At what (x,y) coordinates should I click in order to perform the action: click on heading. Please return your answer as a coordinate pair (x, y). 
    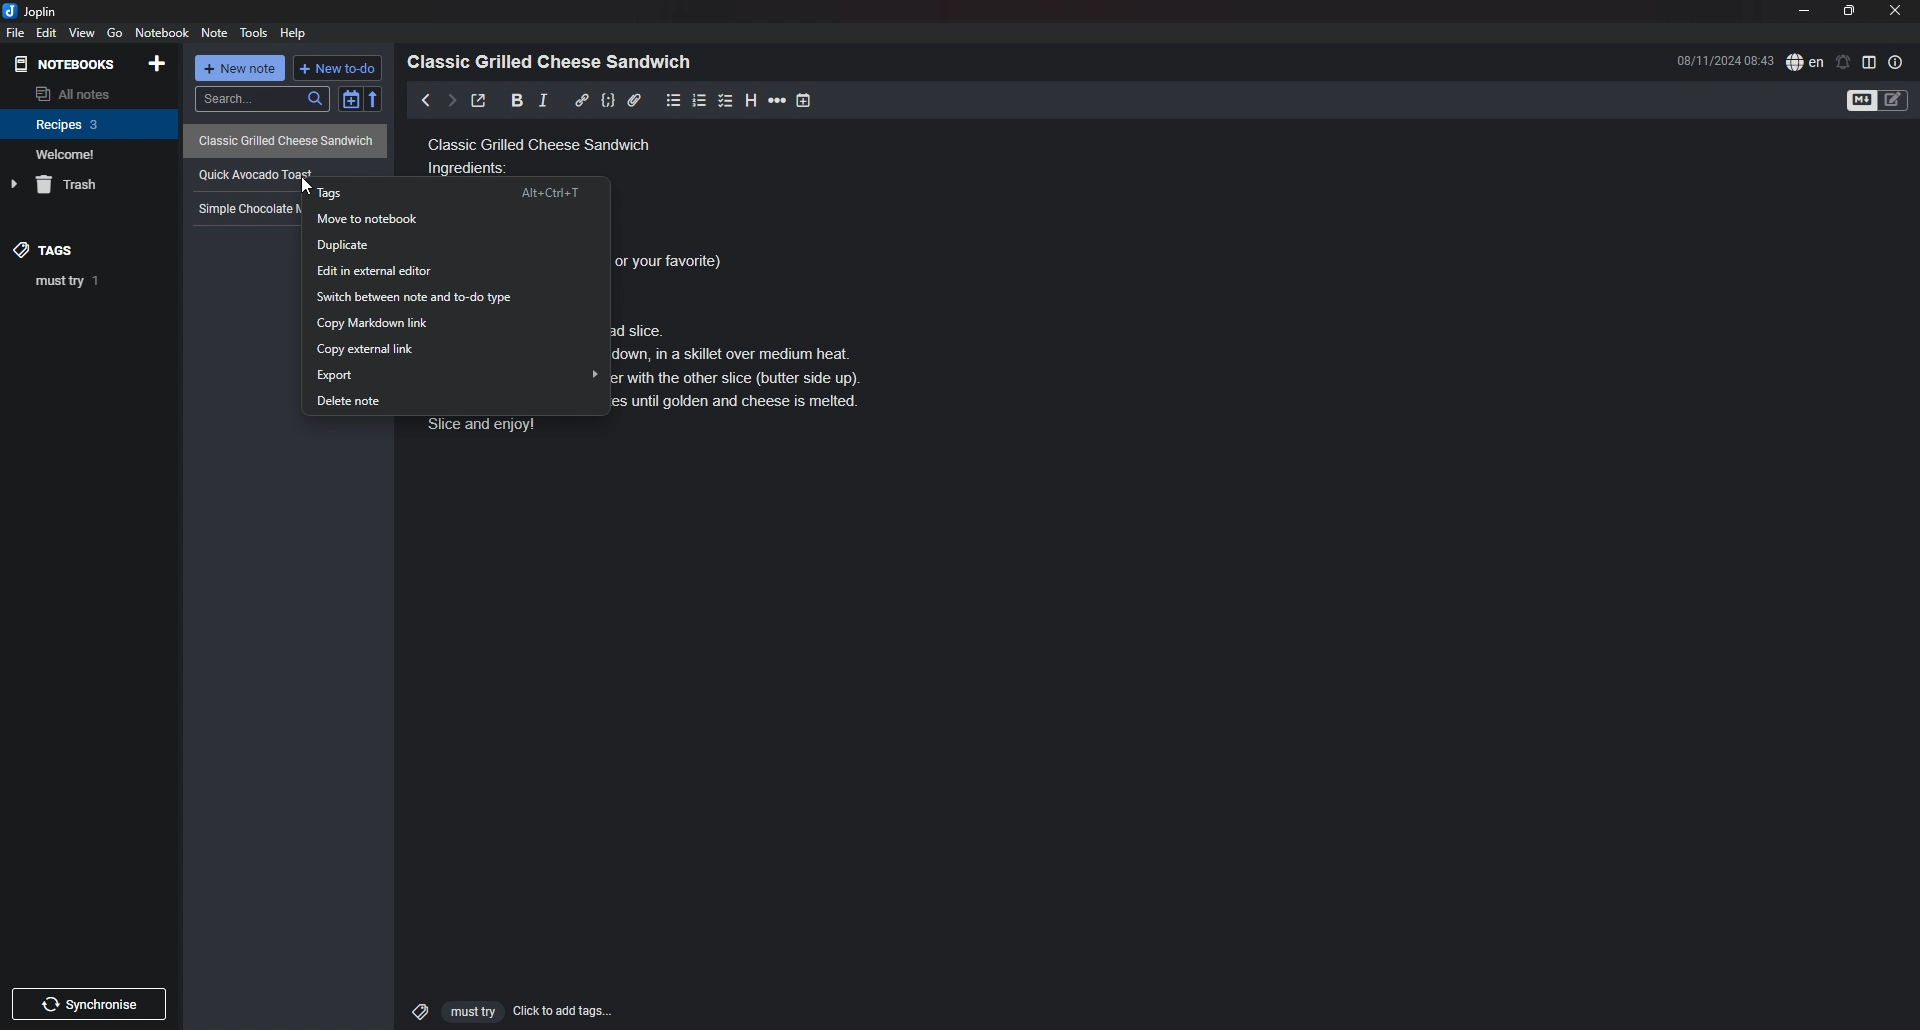
    Looking at the image, I should click on (555, 62).